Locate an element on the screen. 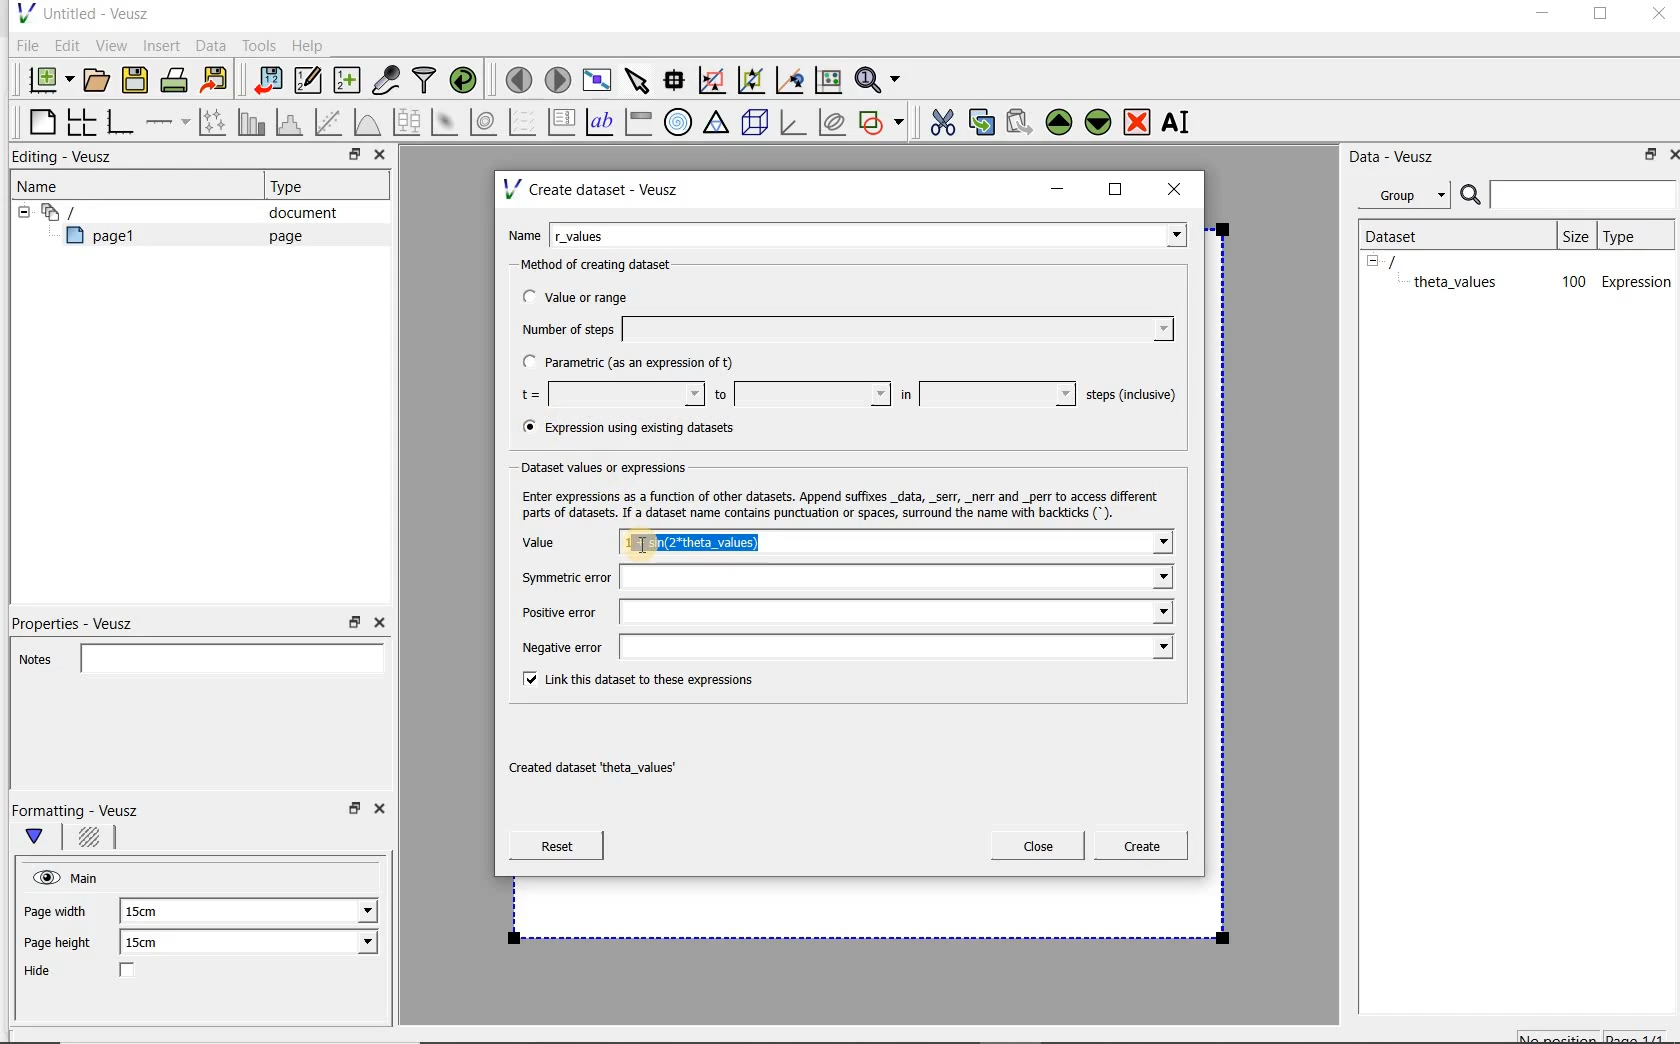  1 + sin(2*theta_values) is located at coordinates (898, 544).